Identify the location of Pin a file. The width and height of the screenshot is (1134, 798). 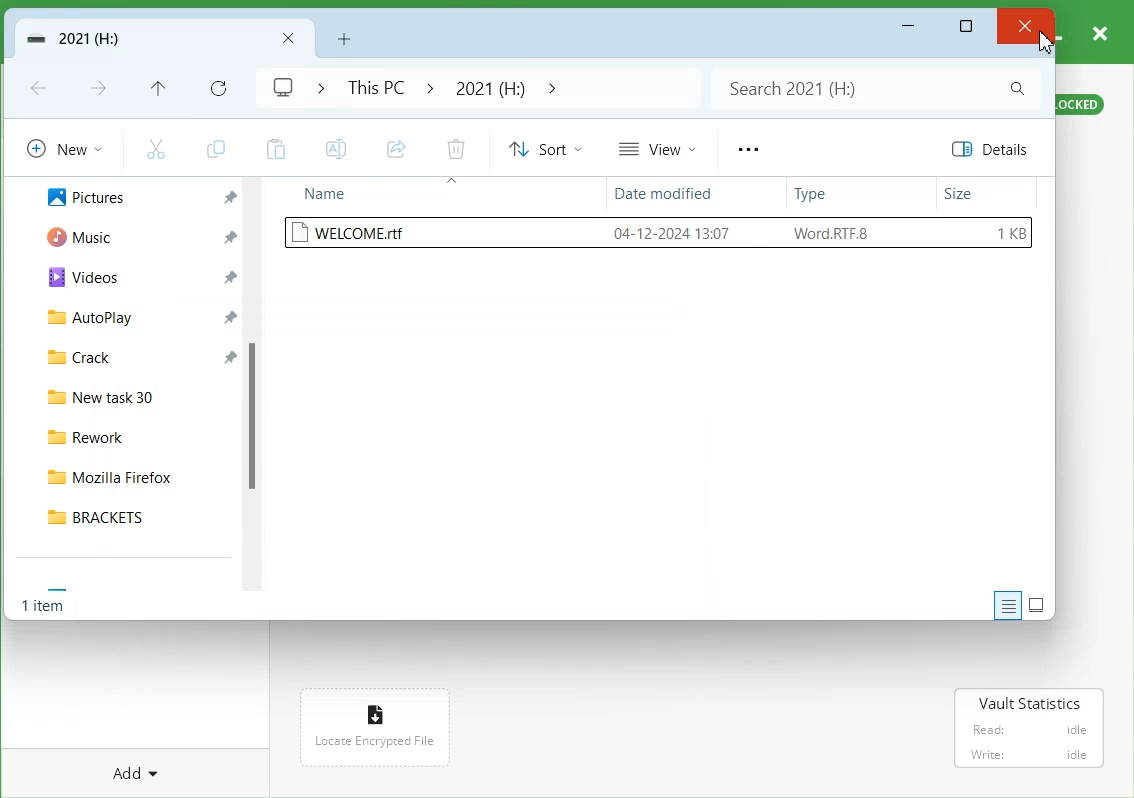
(229, 194).